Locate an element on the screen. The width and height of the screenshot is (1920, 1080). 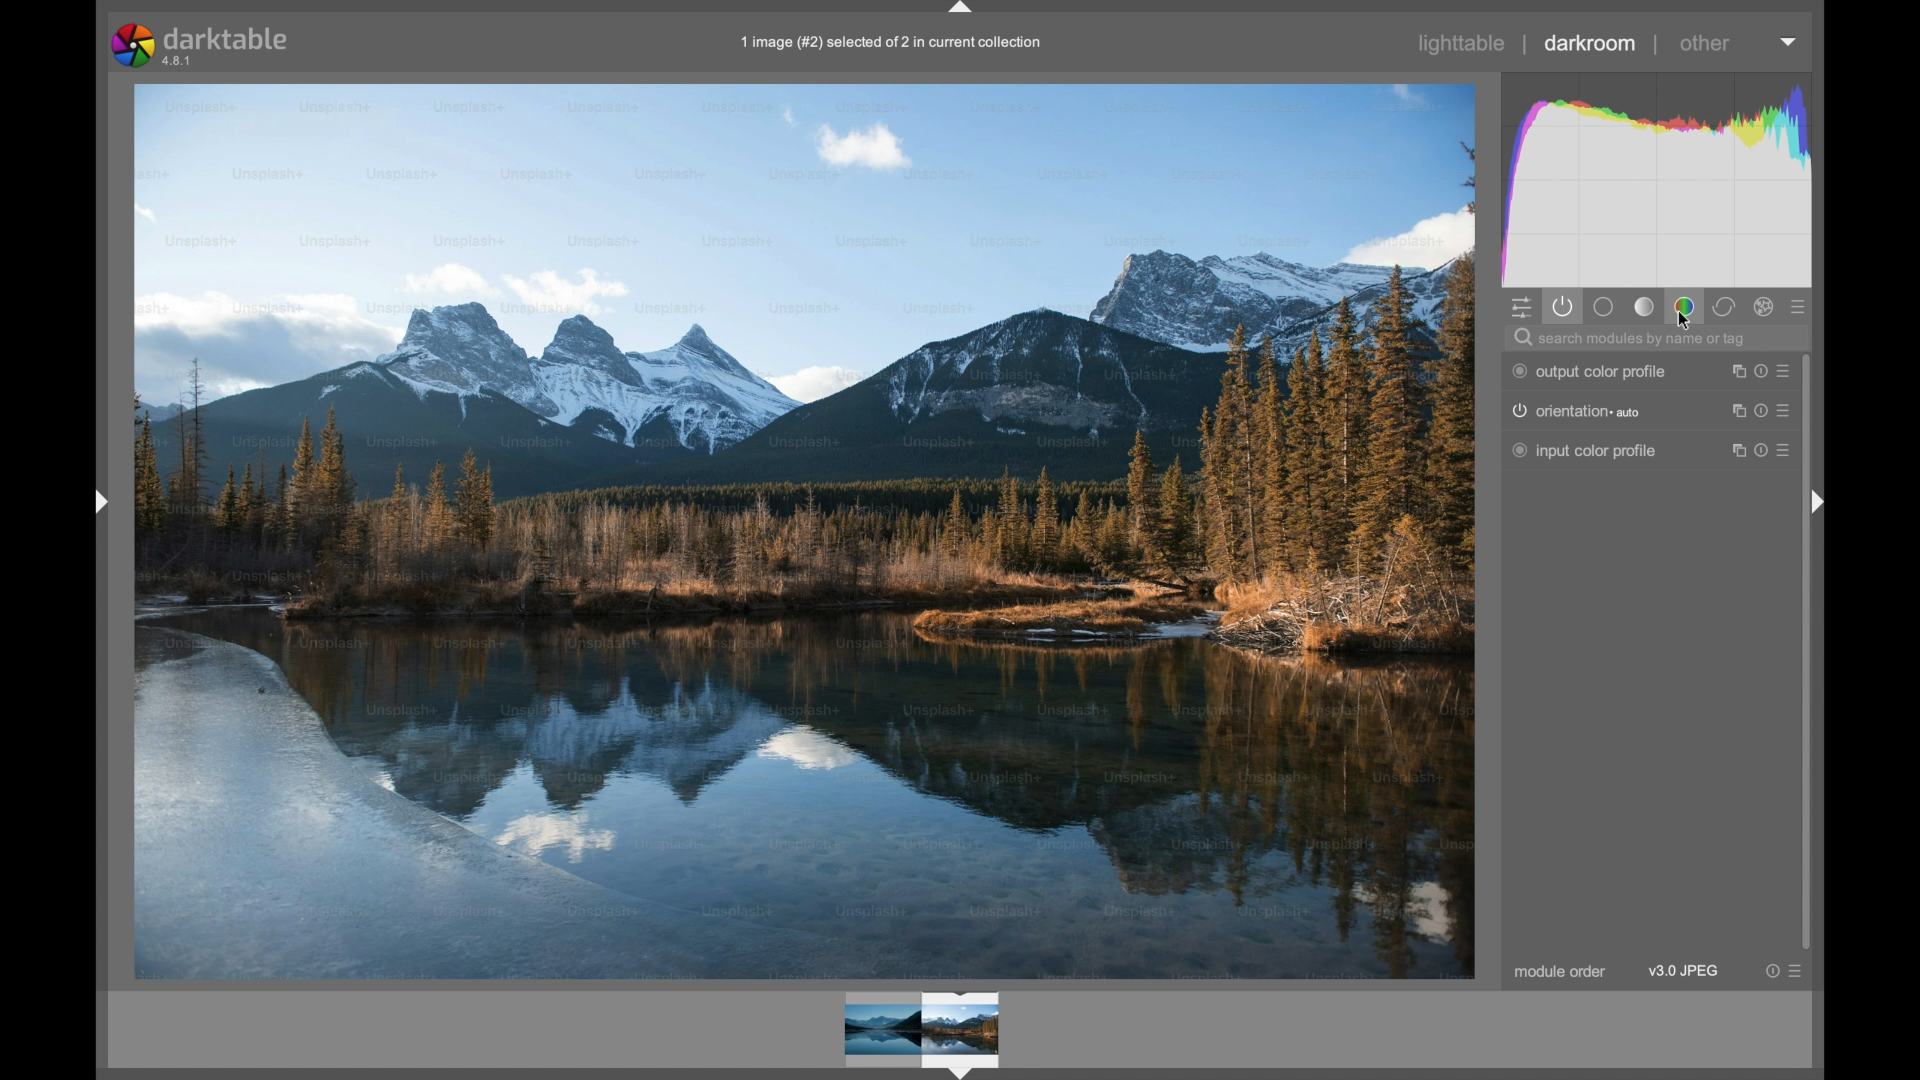
orientation auto is located at coordinates (1574, 411).